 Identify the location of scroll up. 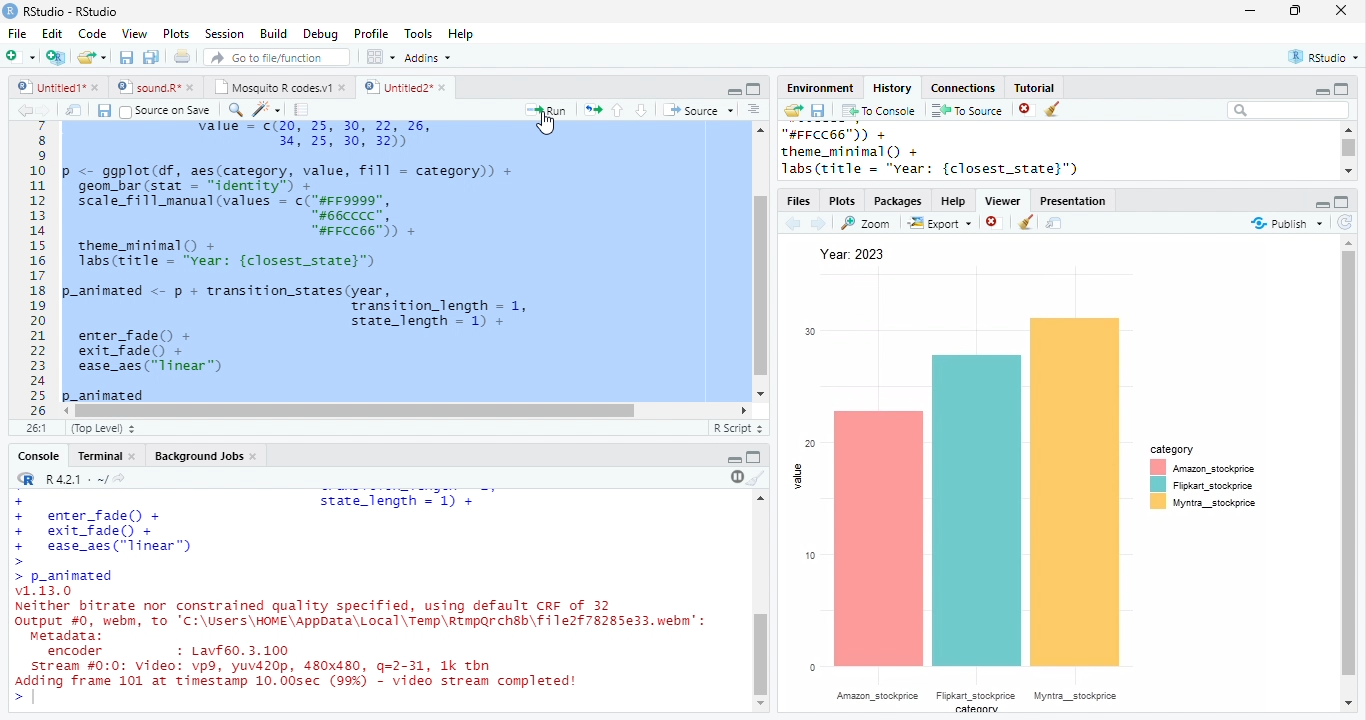
(1349, 129).